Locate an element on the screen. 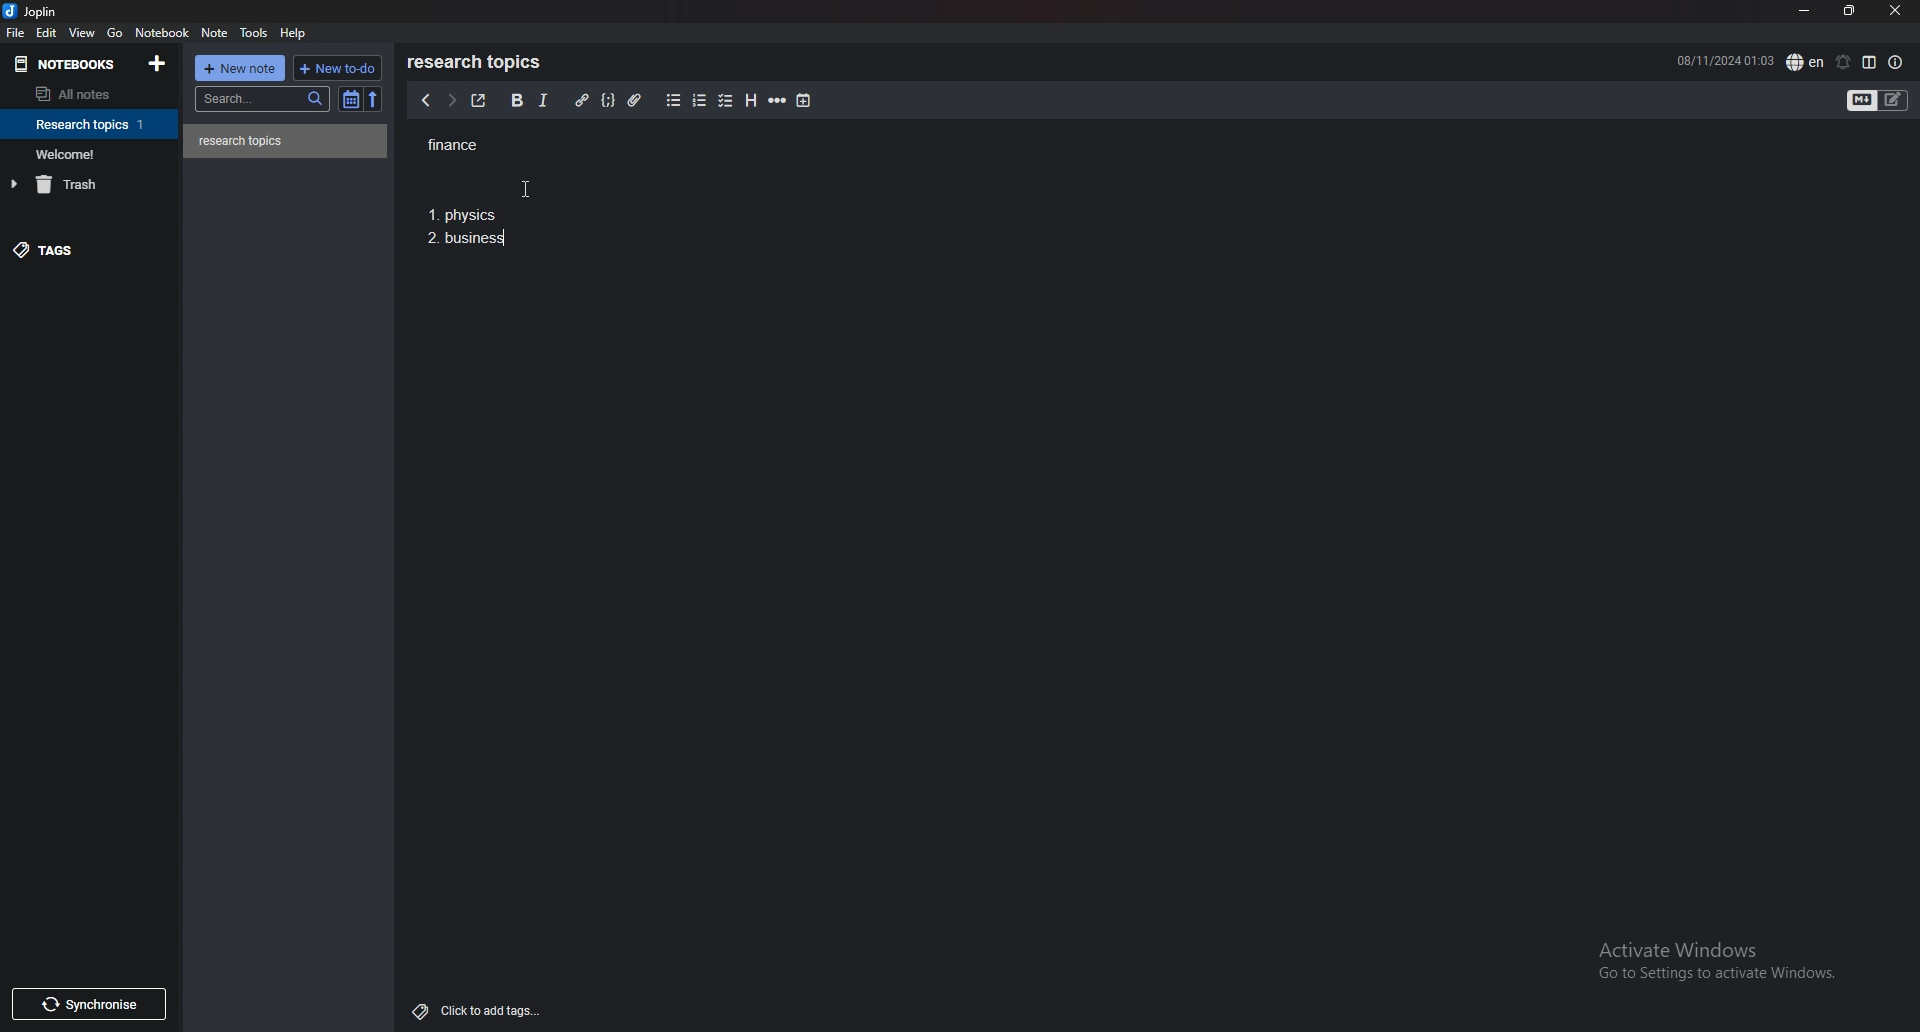 The width and height of the screenshot is (1920, 1032). notebooks is located at coordinates (68, 63).